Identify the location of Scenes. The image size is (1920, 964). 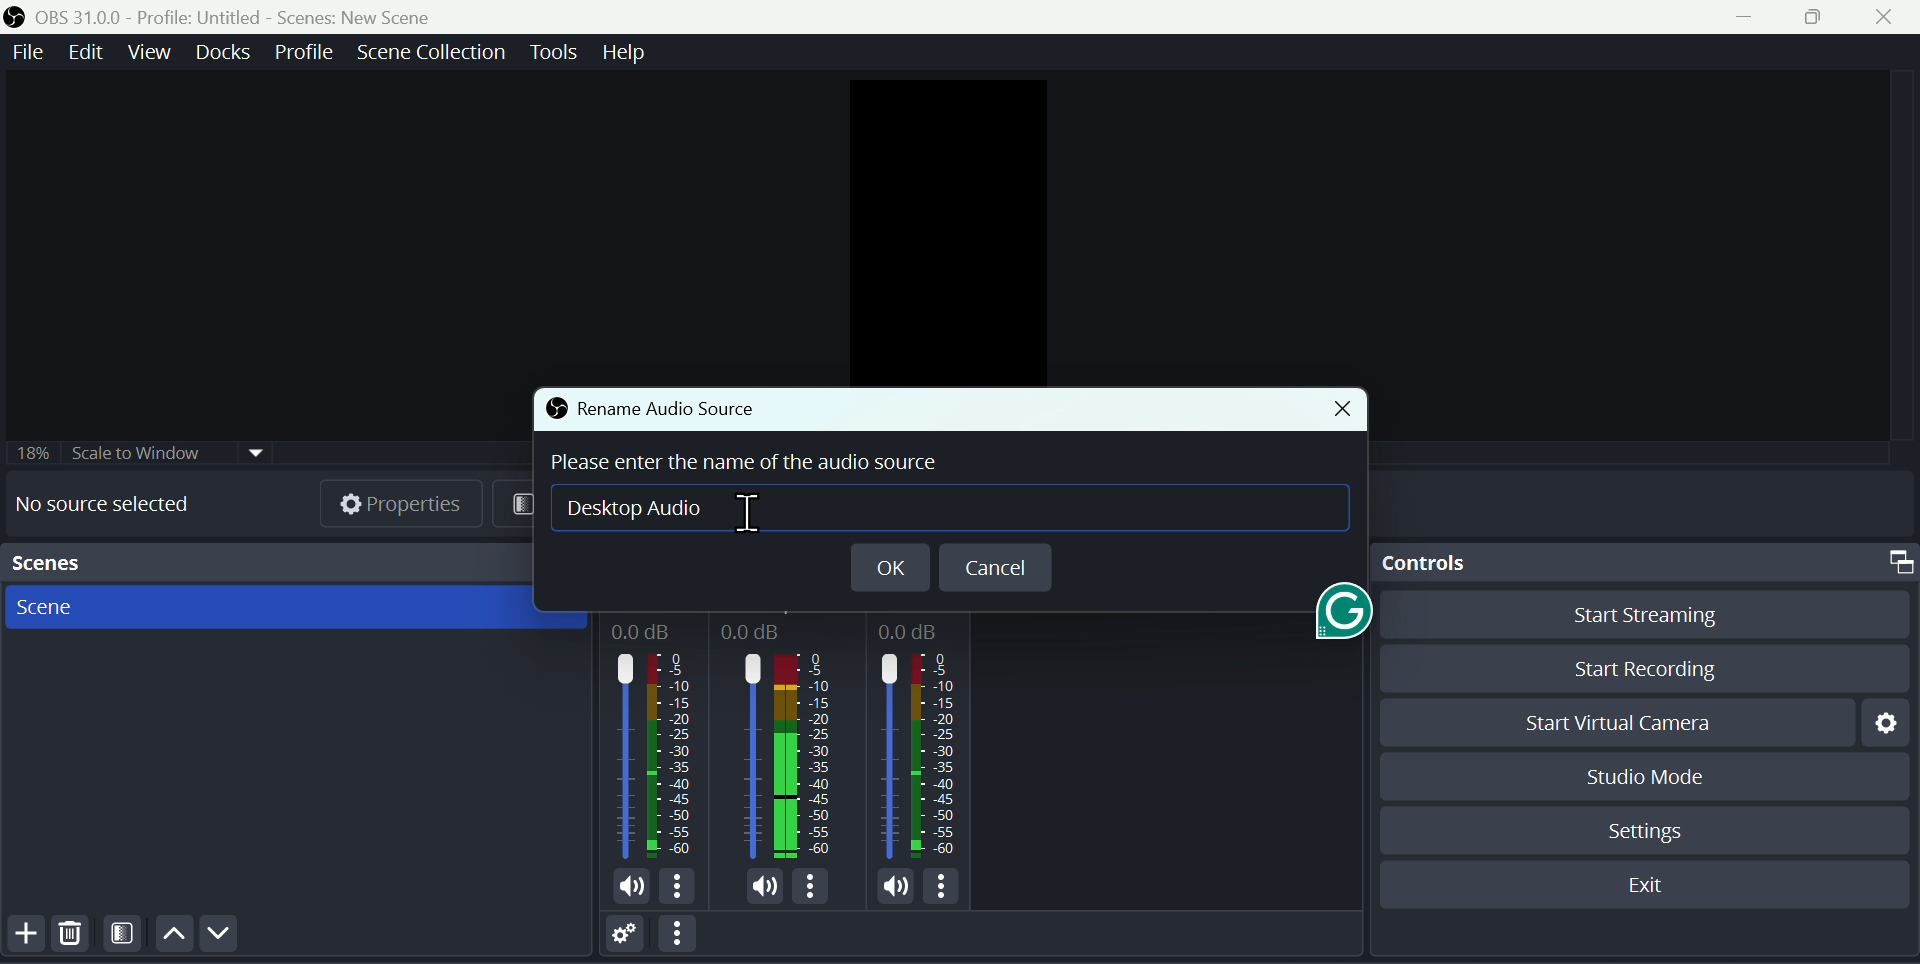
(286, 610).